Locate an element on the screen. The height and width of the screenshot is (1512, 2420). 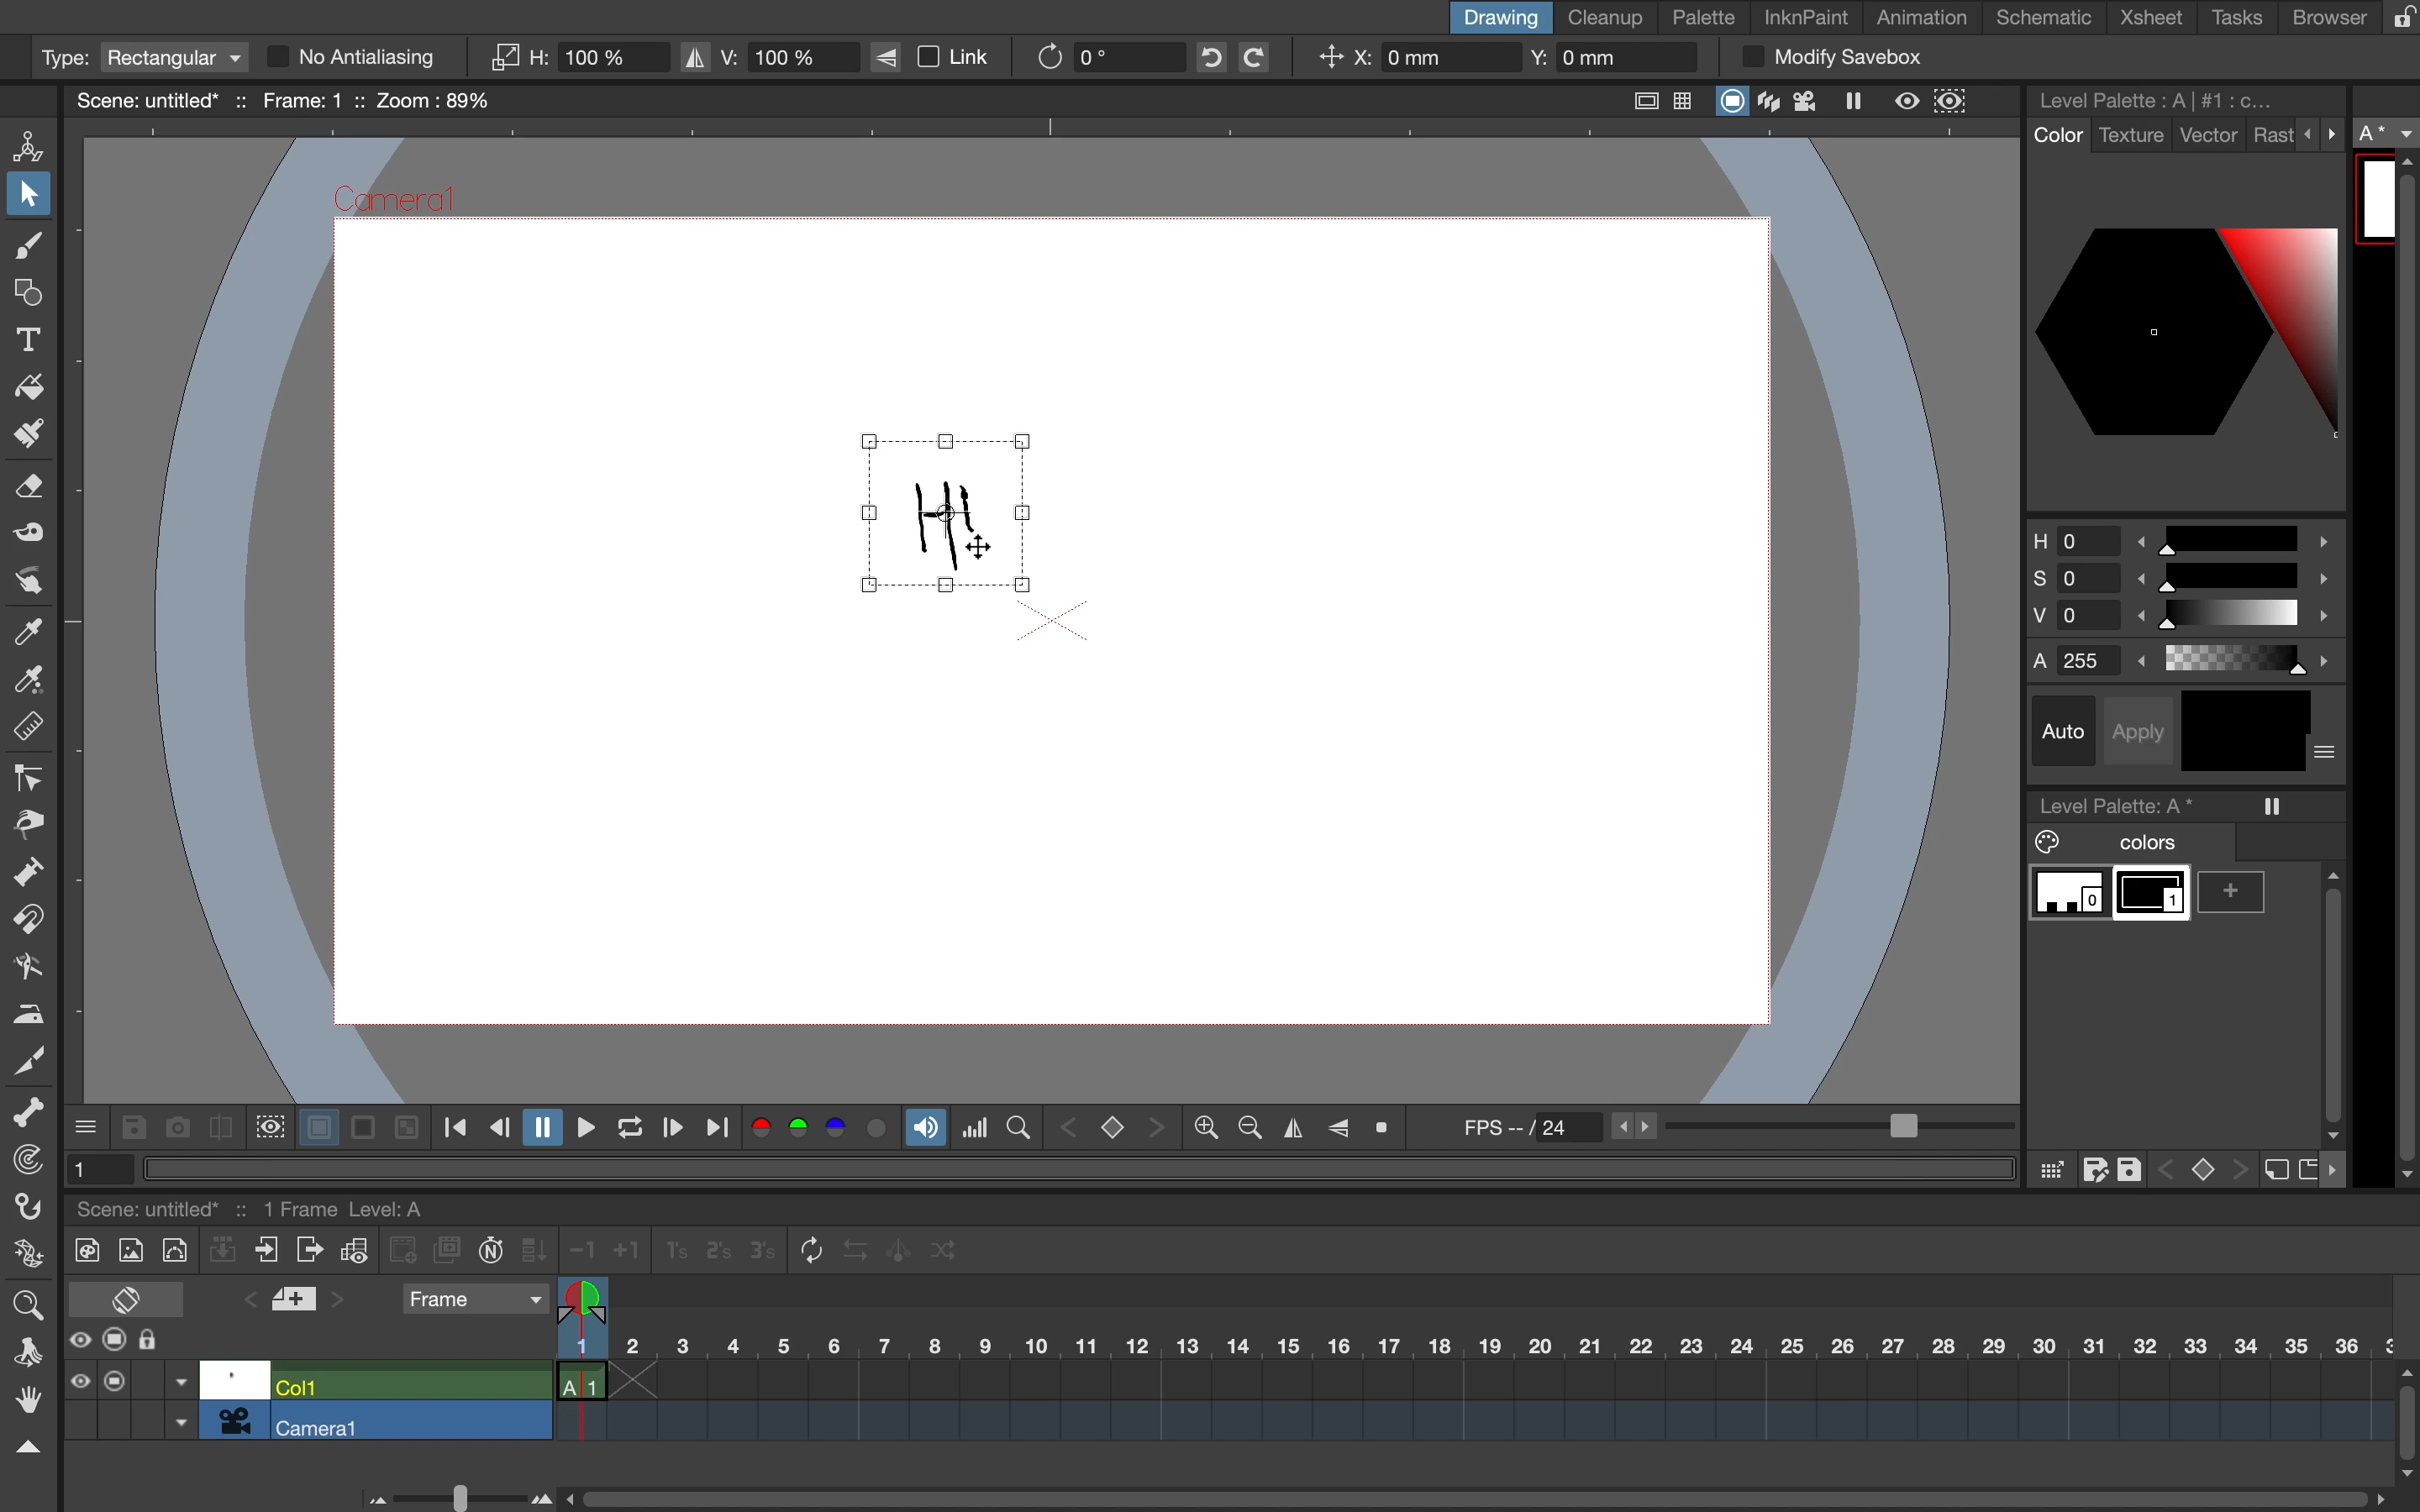
white background is located at coordinates (315, 1123).